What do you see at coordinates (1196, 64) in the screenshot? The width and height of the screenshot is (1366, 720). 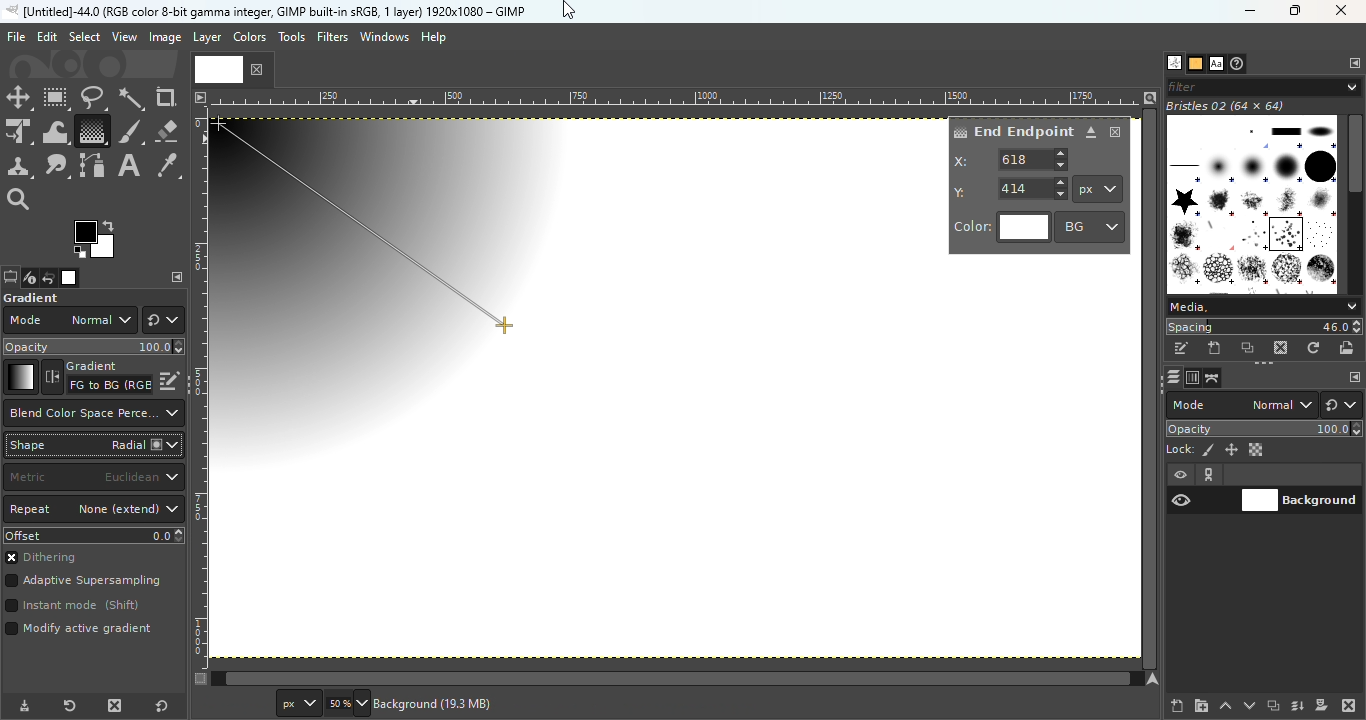 I see `Open the patterns dialog` at bounding box center [1196, 64].